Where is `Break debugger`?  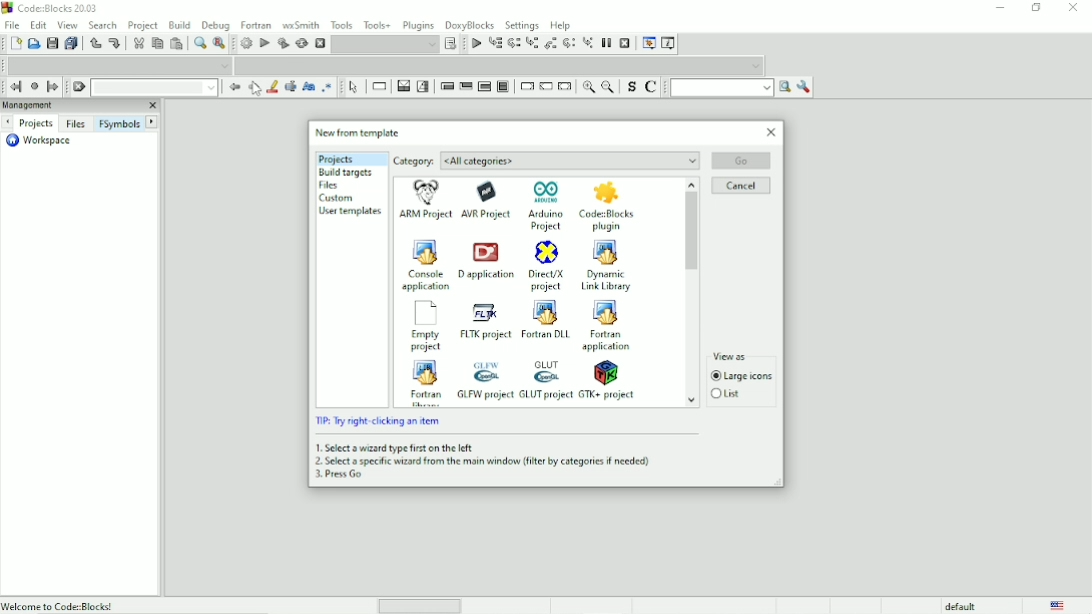
Break debugger is located at coordinates (607, 43).